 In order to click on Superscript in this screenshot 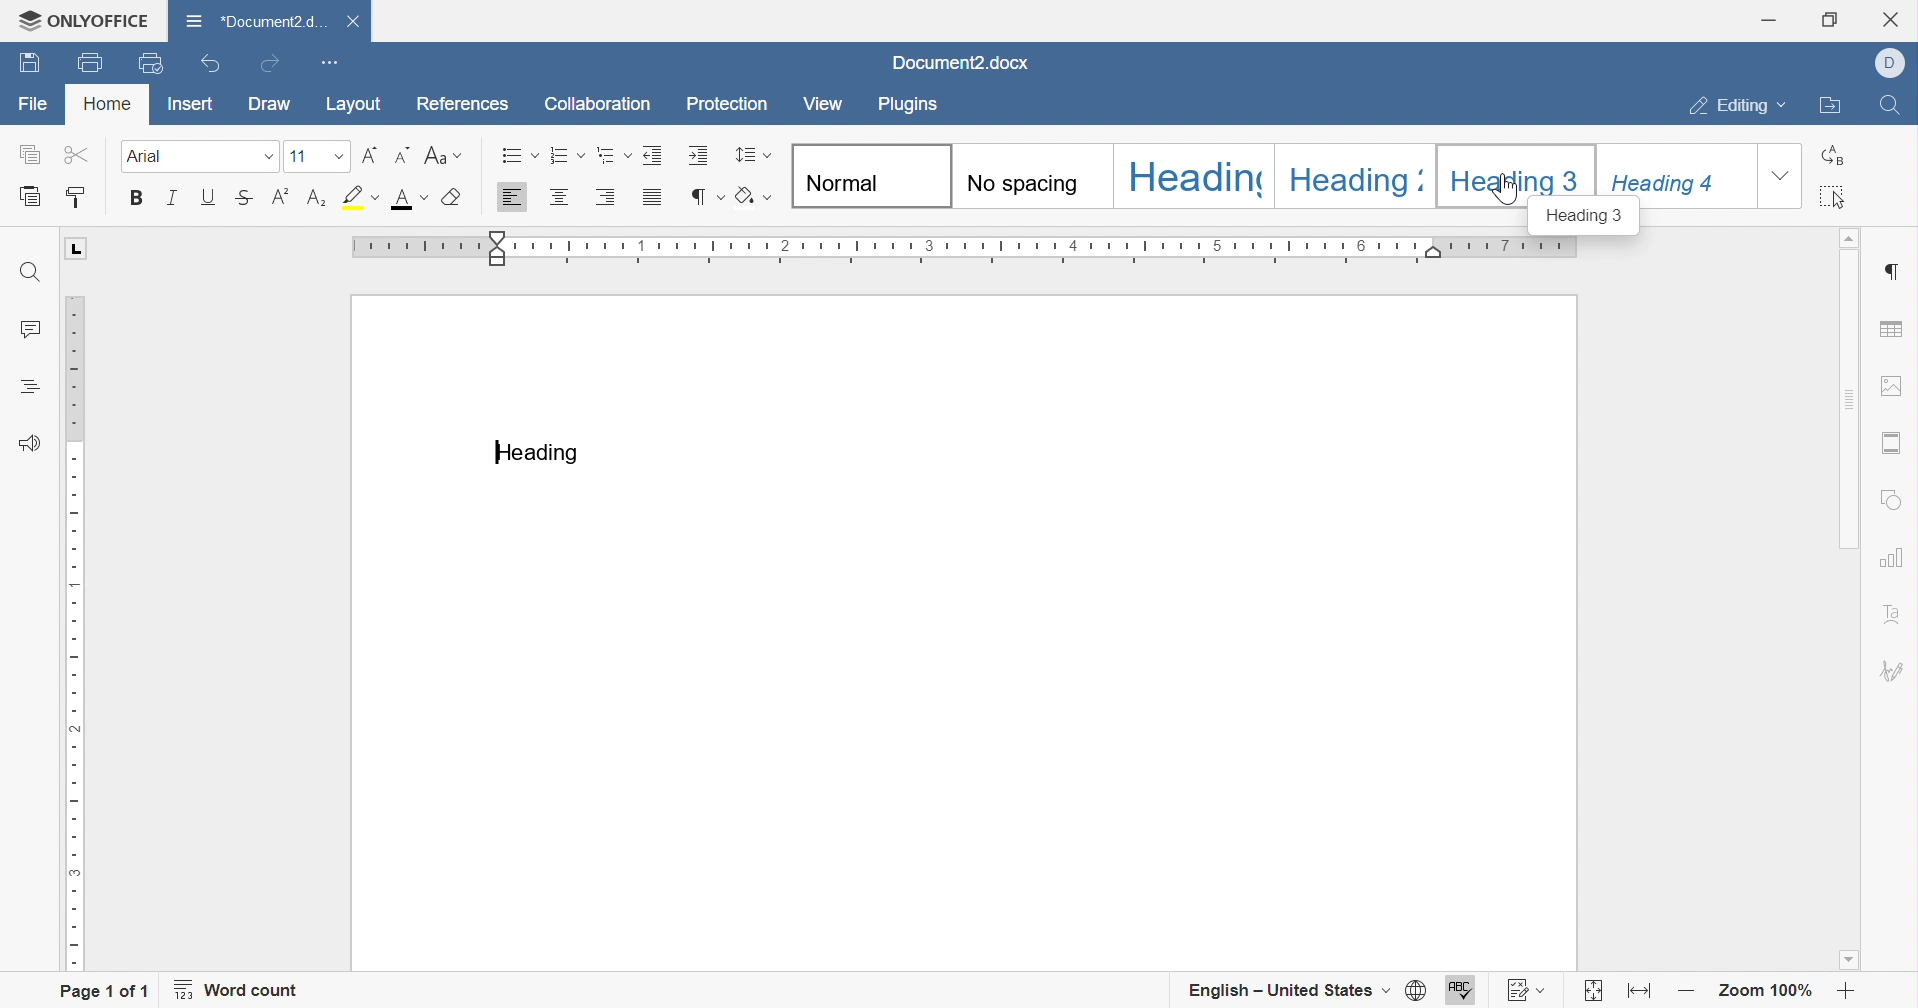, I will do `click(280, 199)`.